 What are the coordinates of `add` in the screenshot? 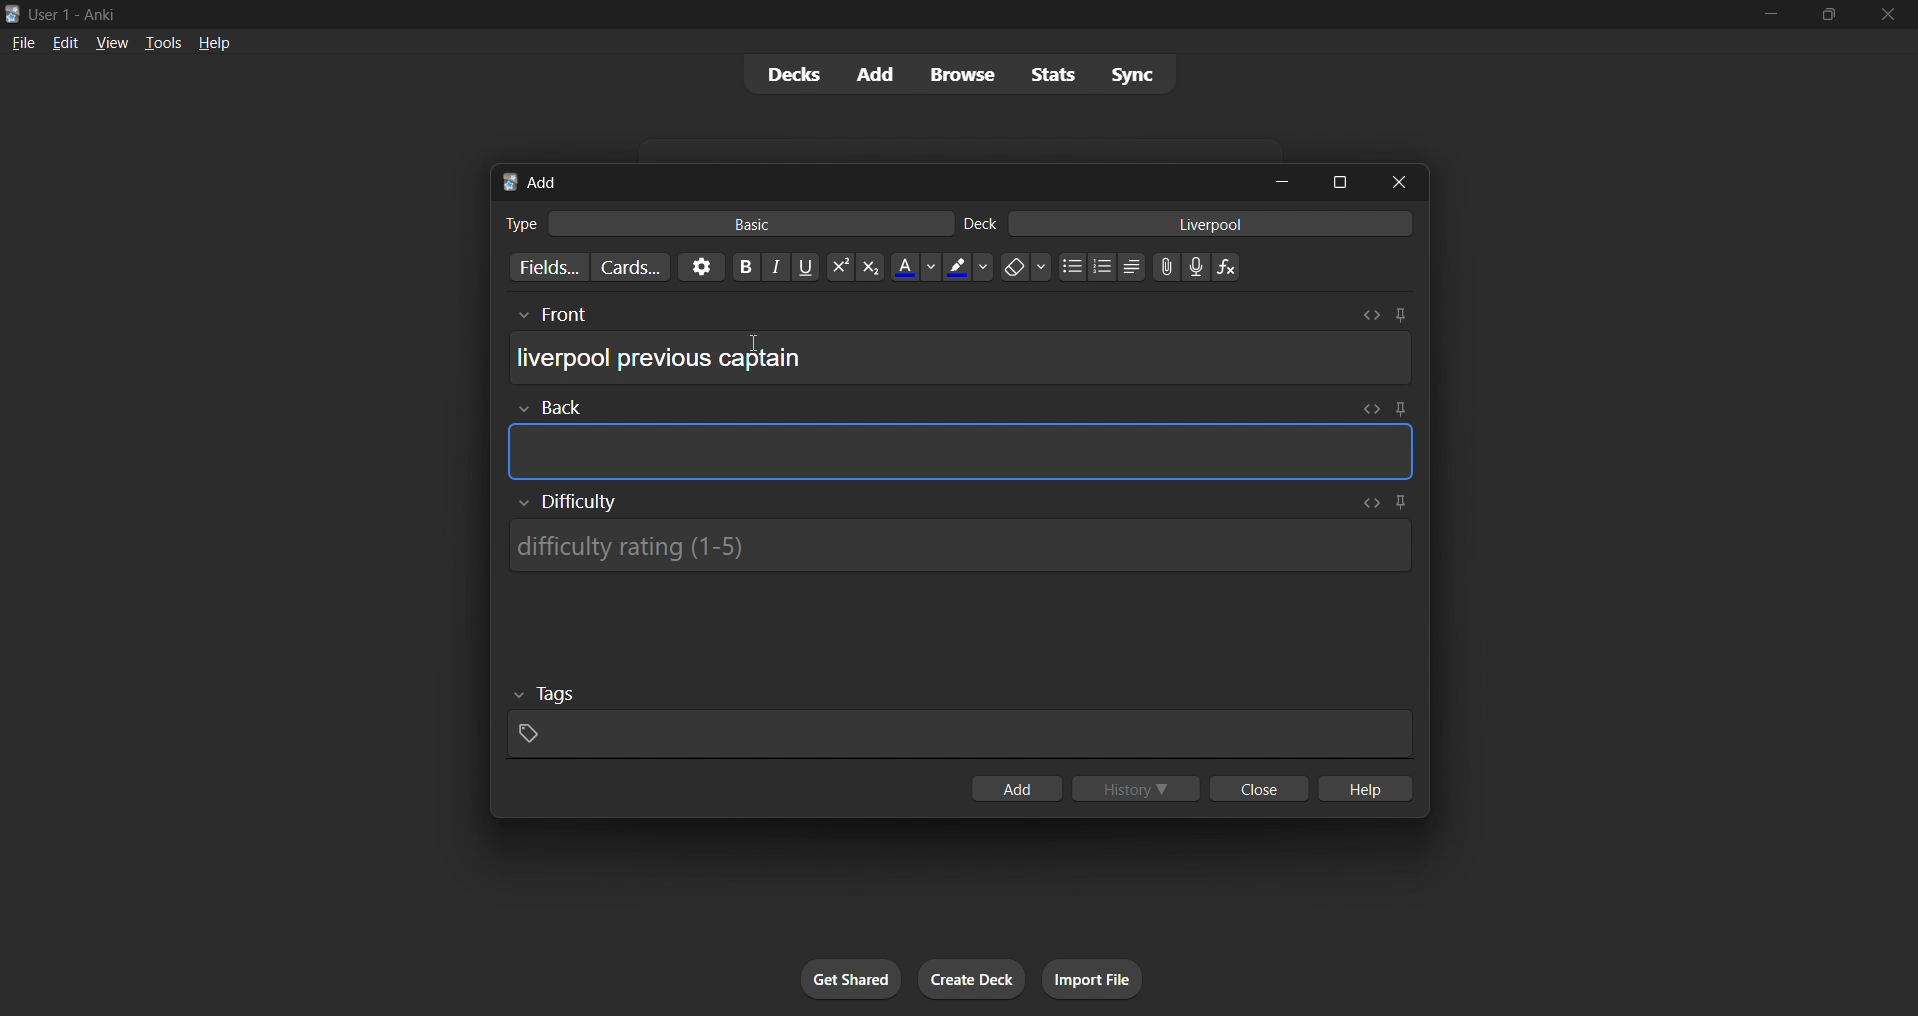 It's located at (871, 73).